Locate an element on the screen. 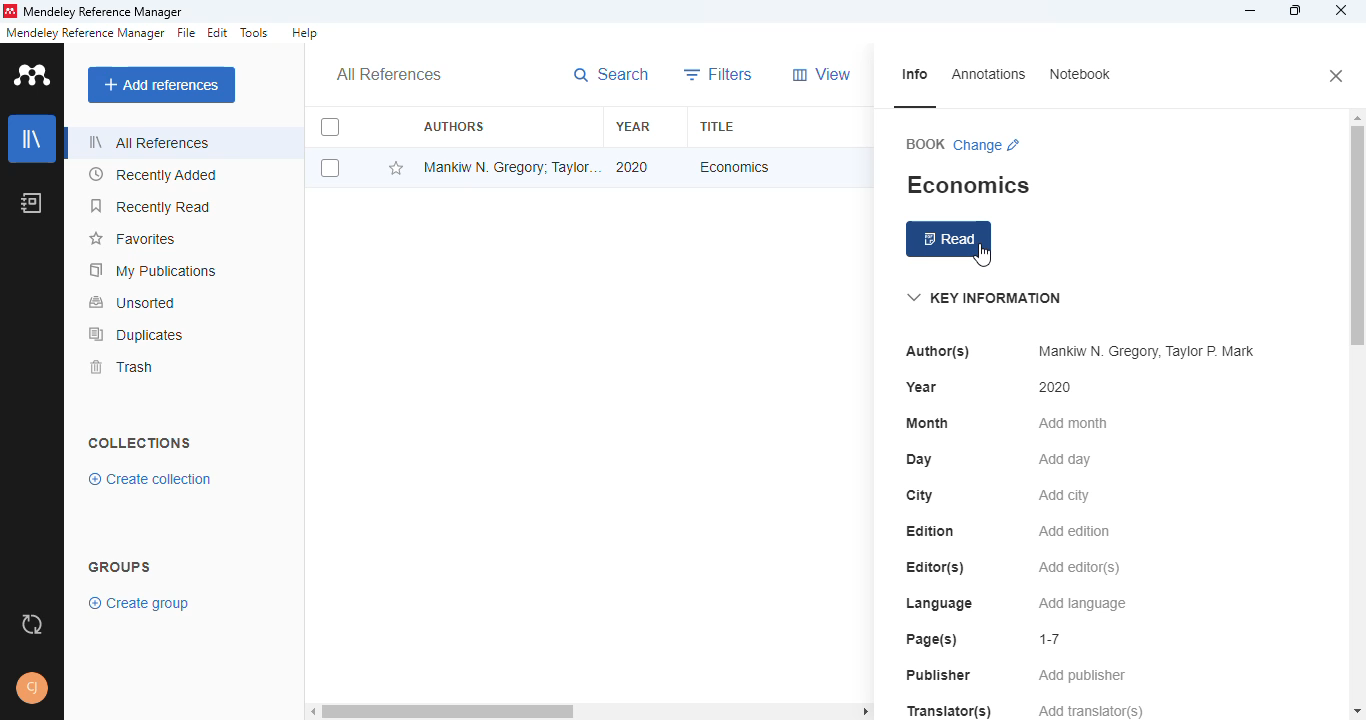 Image resolution: width=1366 pixels, height=720 pixels. groups is located at coordinates (119, 566).